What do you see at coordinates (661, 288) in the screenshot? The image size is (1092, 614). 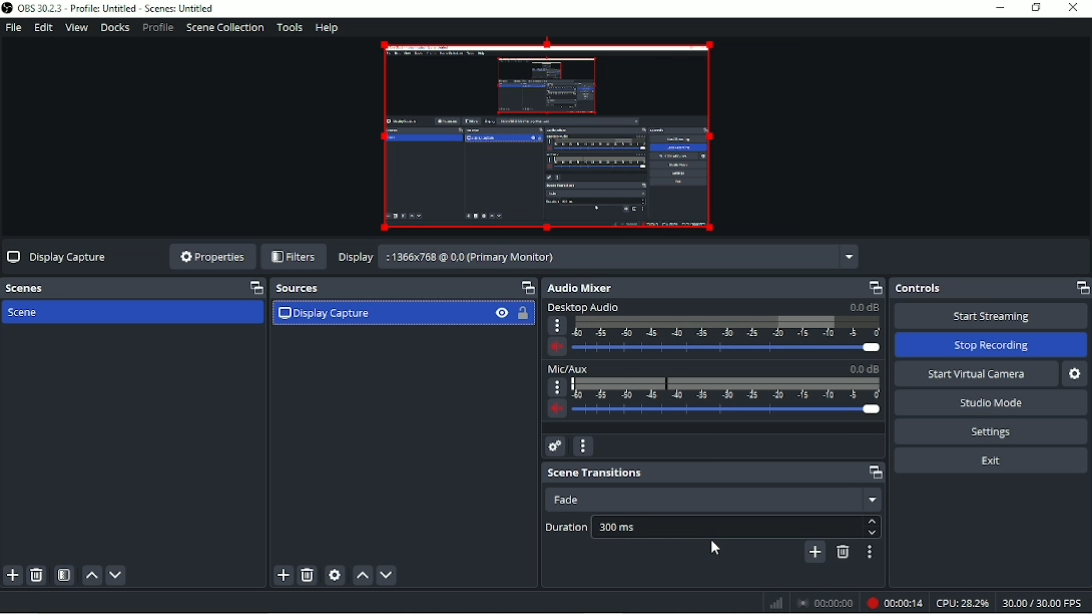 I see `Sources` at bounding box center [661, 288].